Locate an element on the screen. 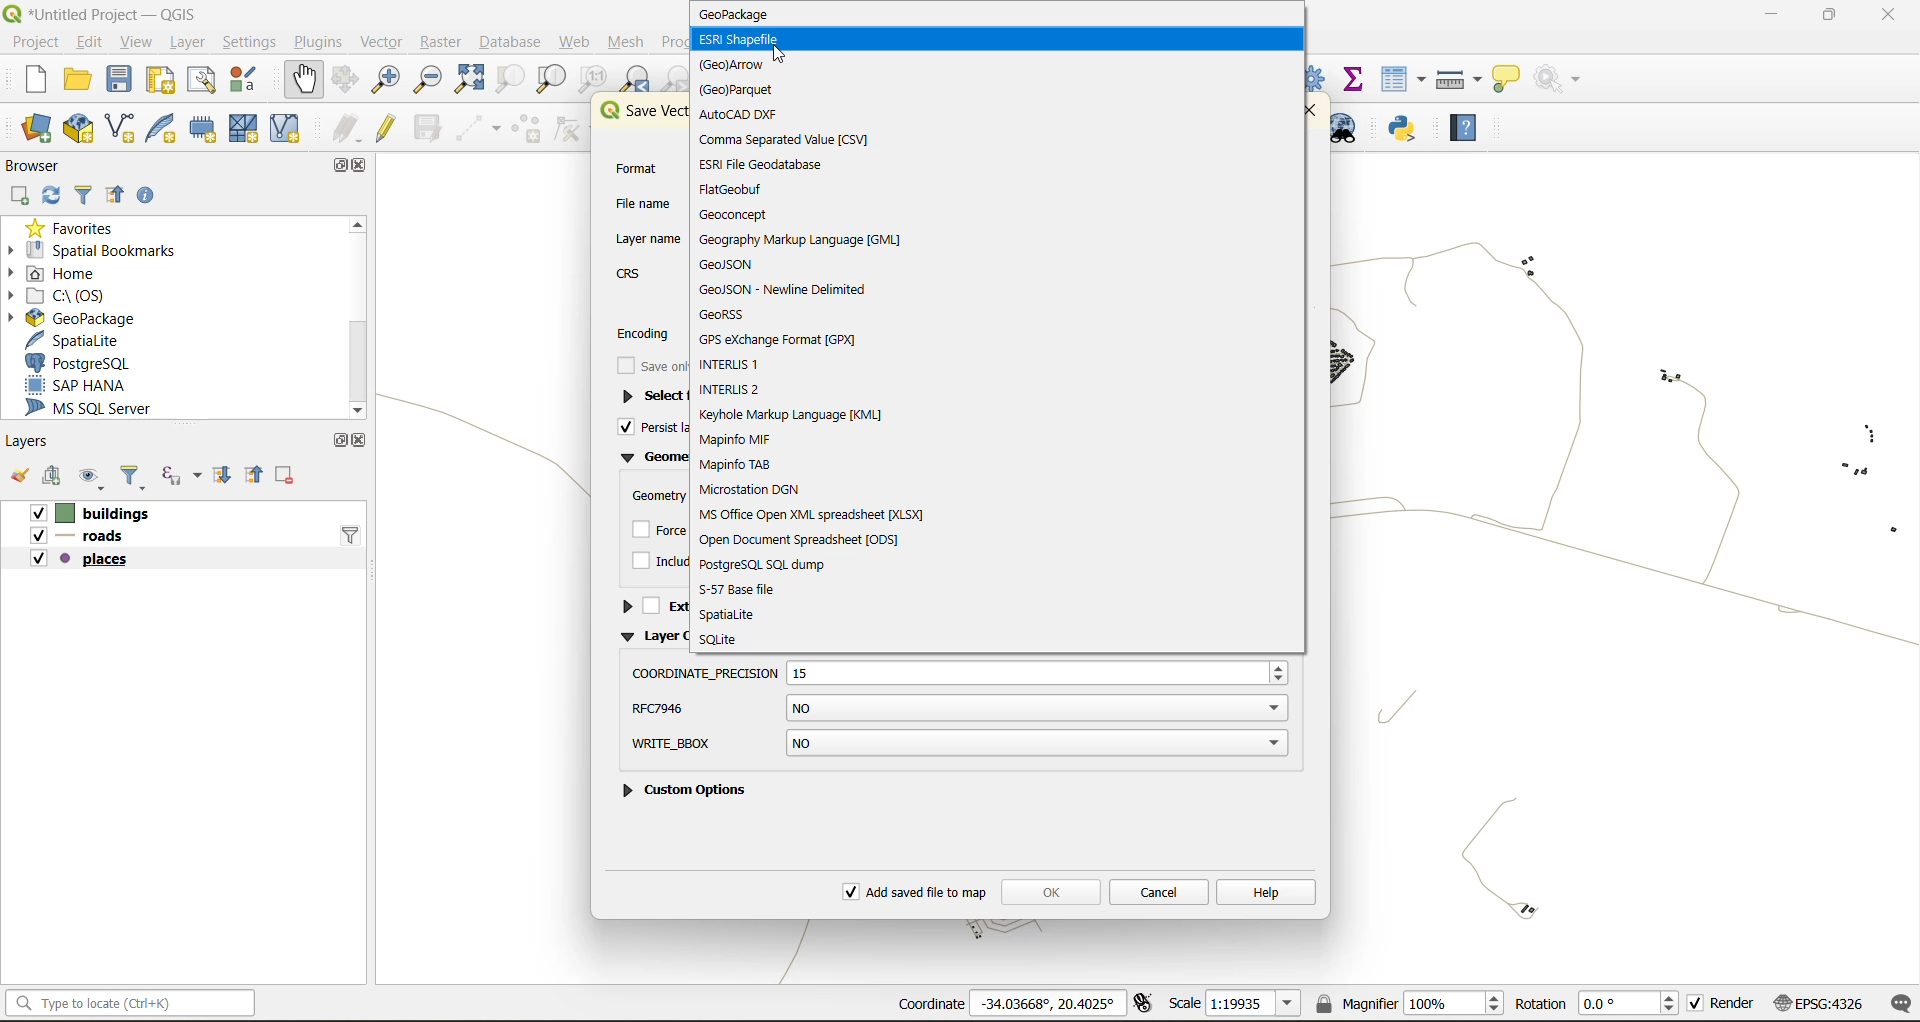 Image resolution: width=1920 pixels, height=1022 pixels. esri file geodatabase is located at coordinates (764, 166).